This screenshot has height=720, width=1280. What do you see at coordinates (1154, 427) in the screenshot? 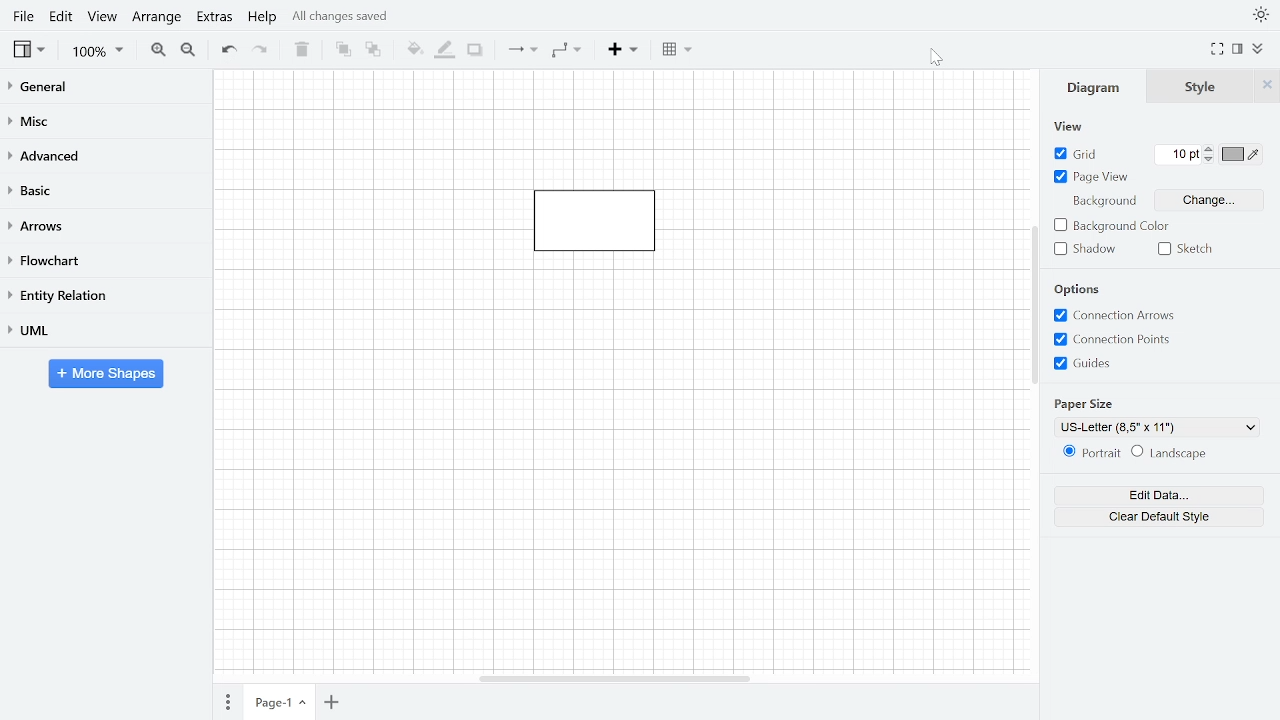
I see `Current paper style` at bounding box center [1154, 427].